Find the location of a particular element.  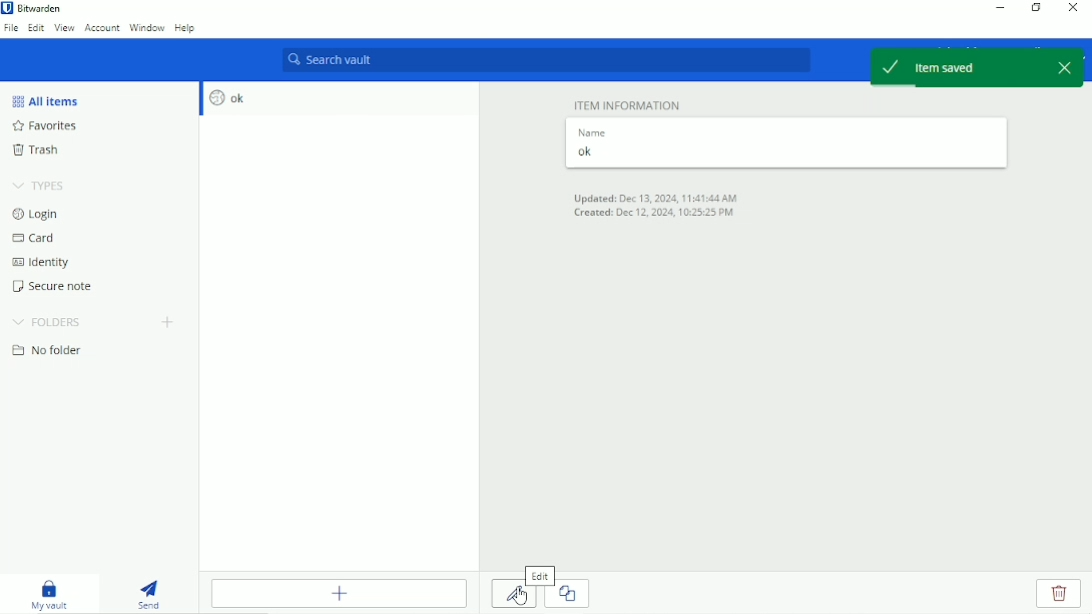

Types is located at coordinates (37, 186).